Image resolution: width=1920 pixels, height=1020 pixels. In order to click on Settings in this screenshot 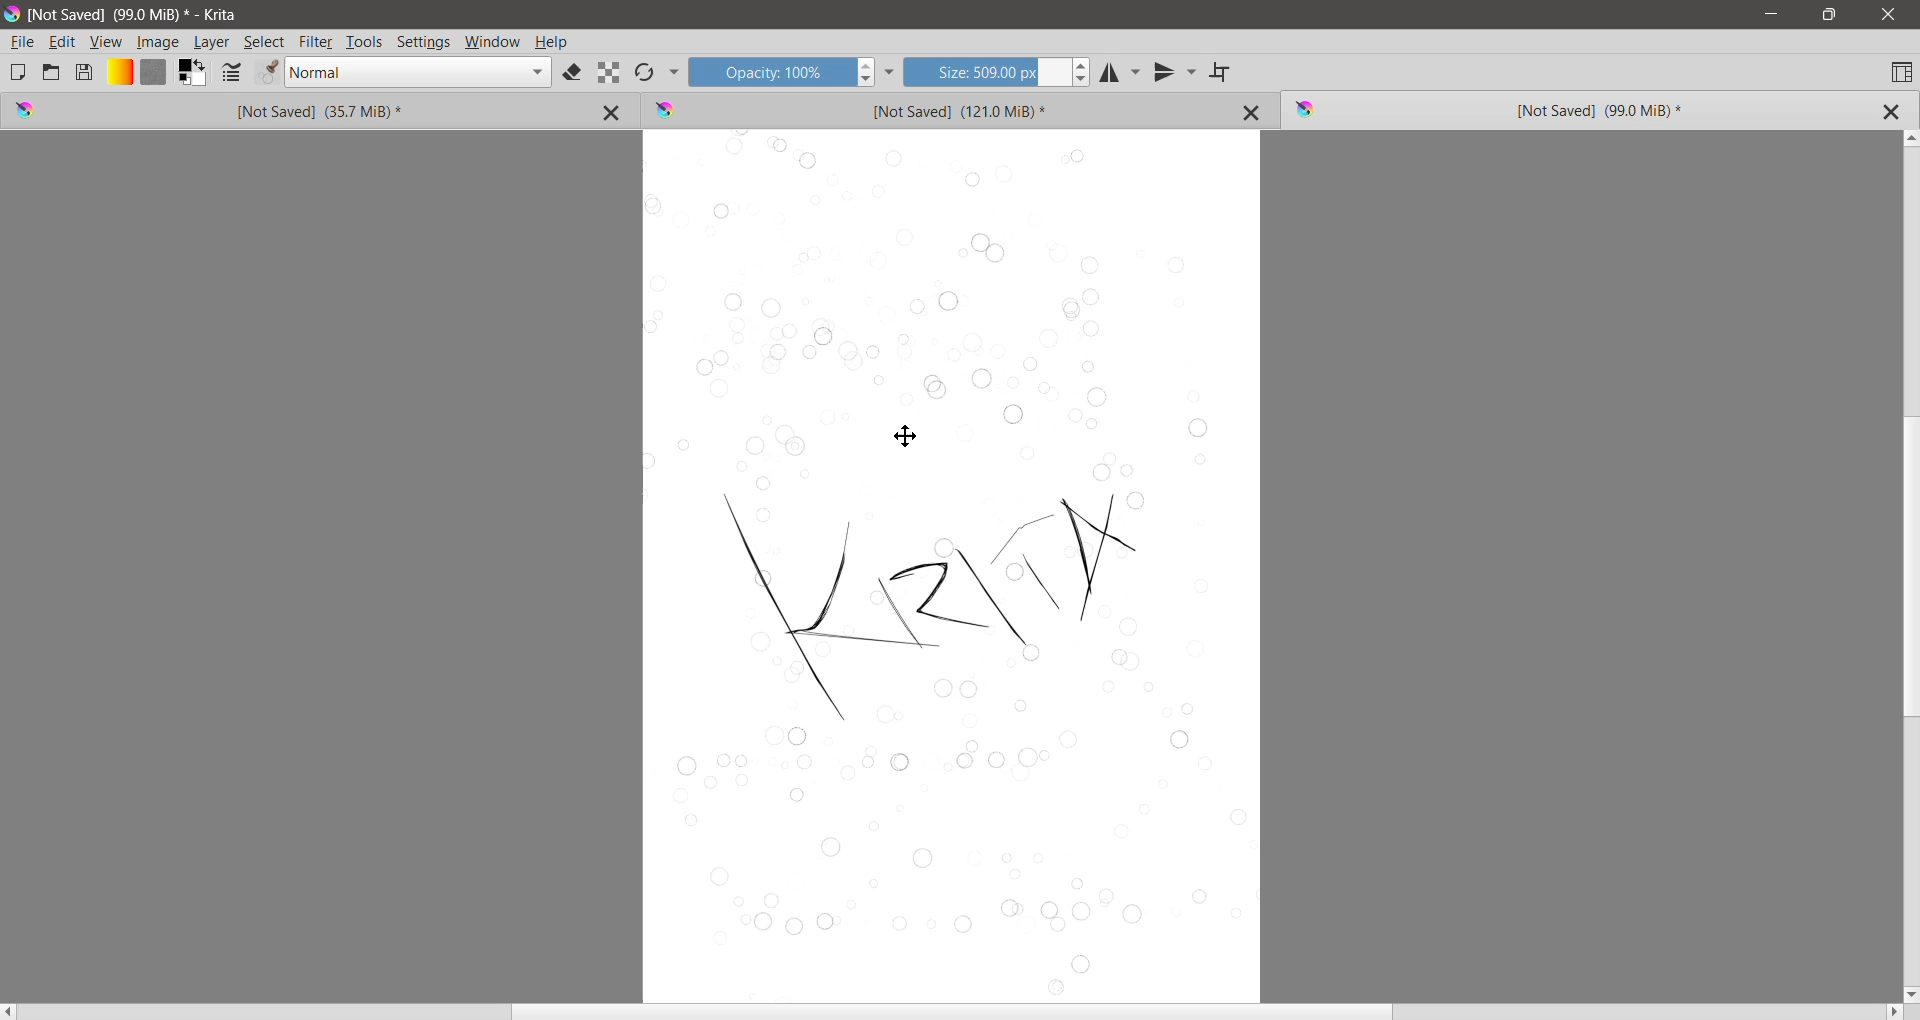, I will do `click(424, 43)`.